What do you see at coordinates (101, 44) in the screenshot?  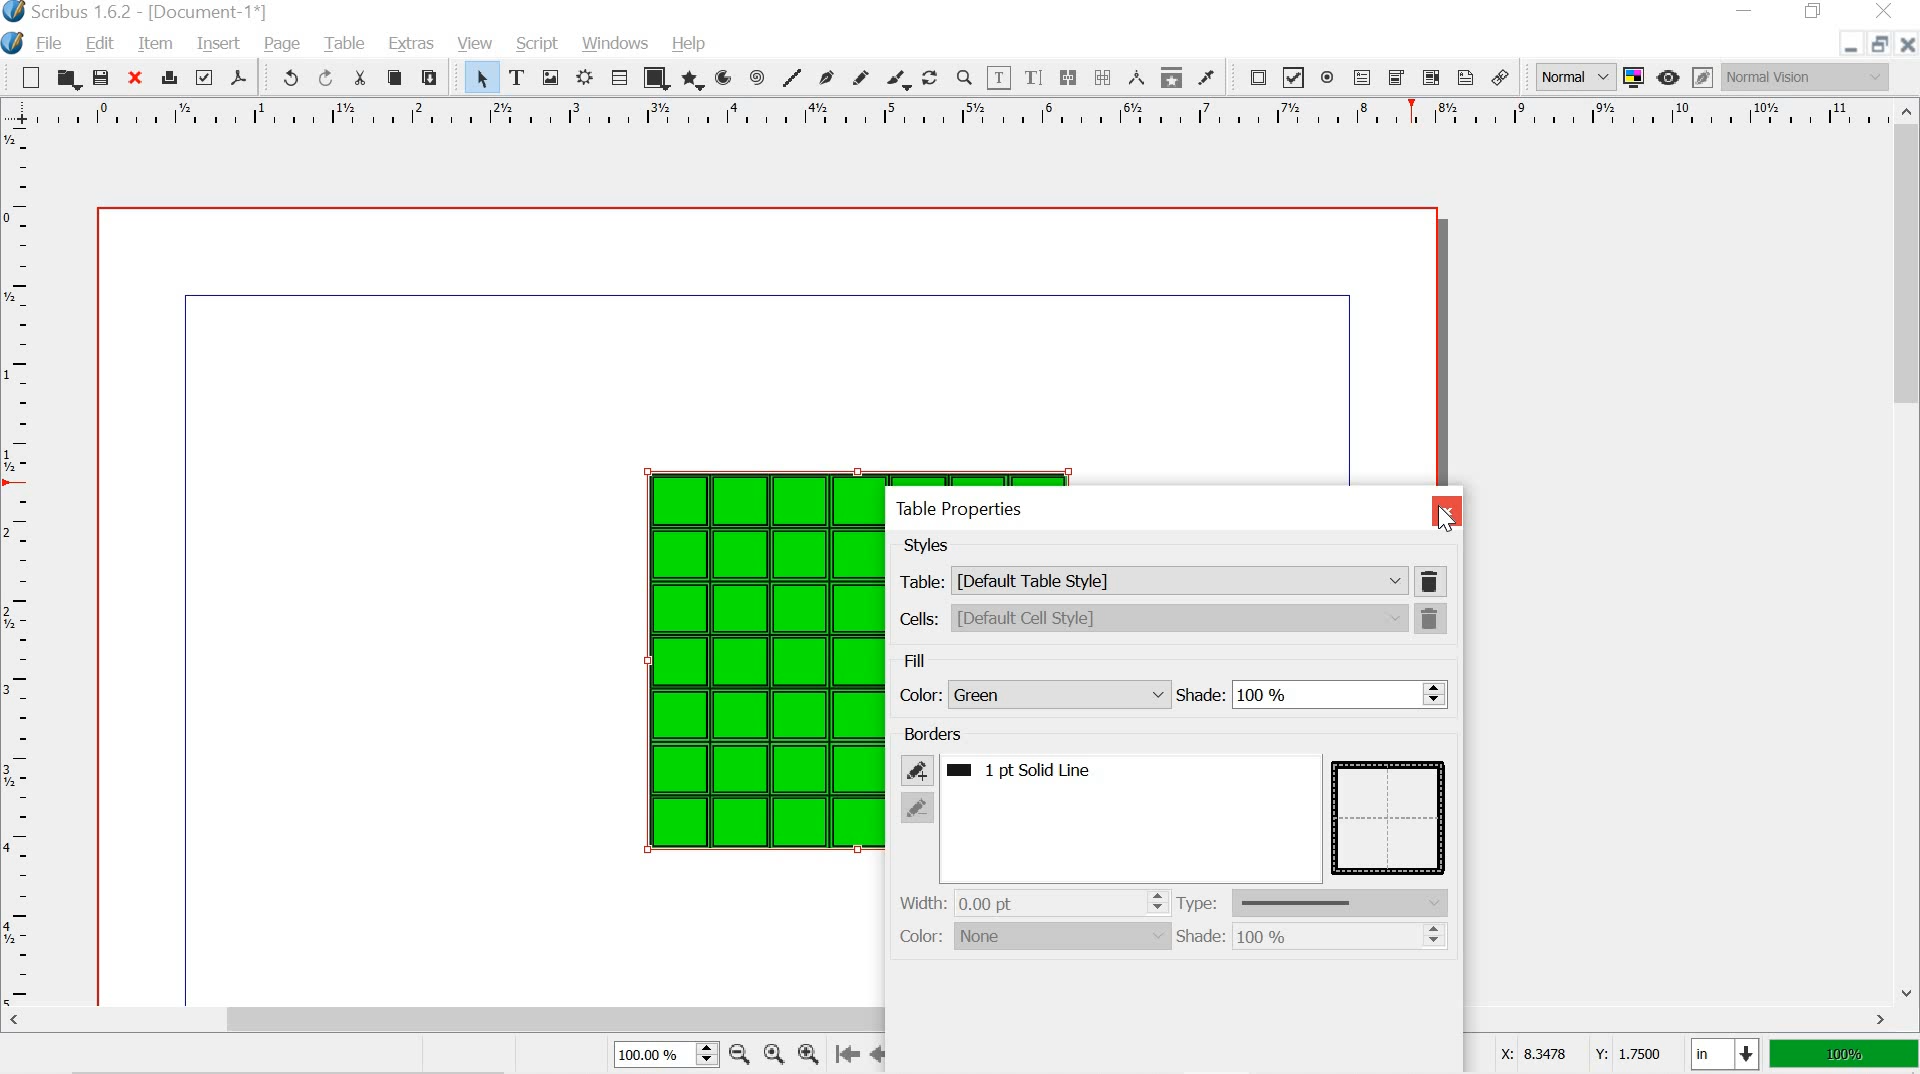 I see `edit` at bounding box center [101, 44].